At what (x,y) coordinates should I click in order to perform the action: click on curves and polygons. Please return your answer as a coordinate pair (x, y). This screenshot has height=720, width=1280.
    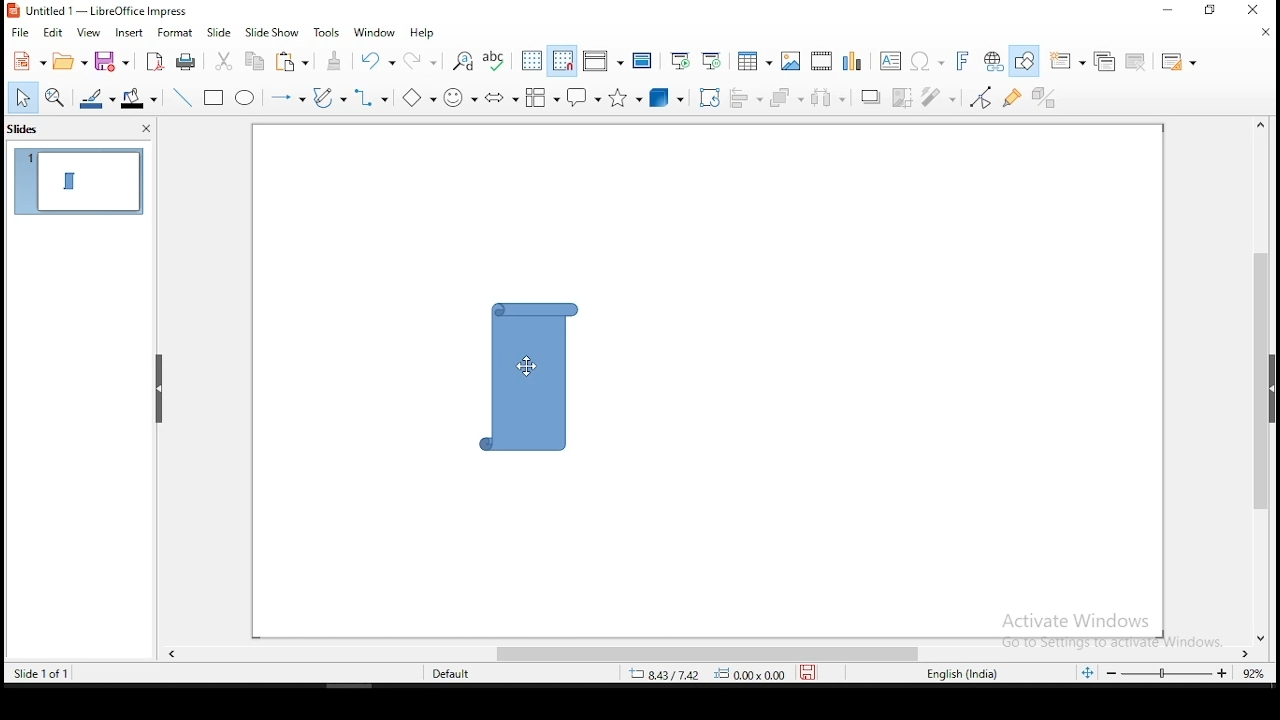
    Looking at the image, I should click on (327, 96).